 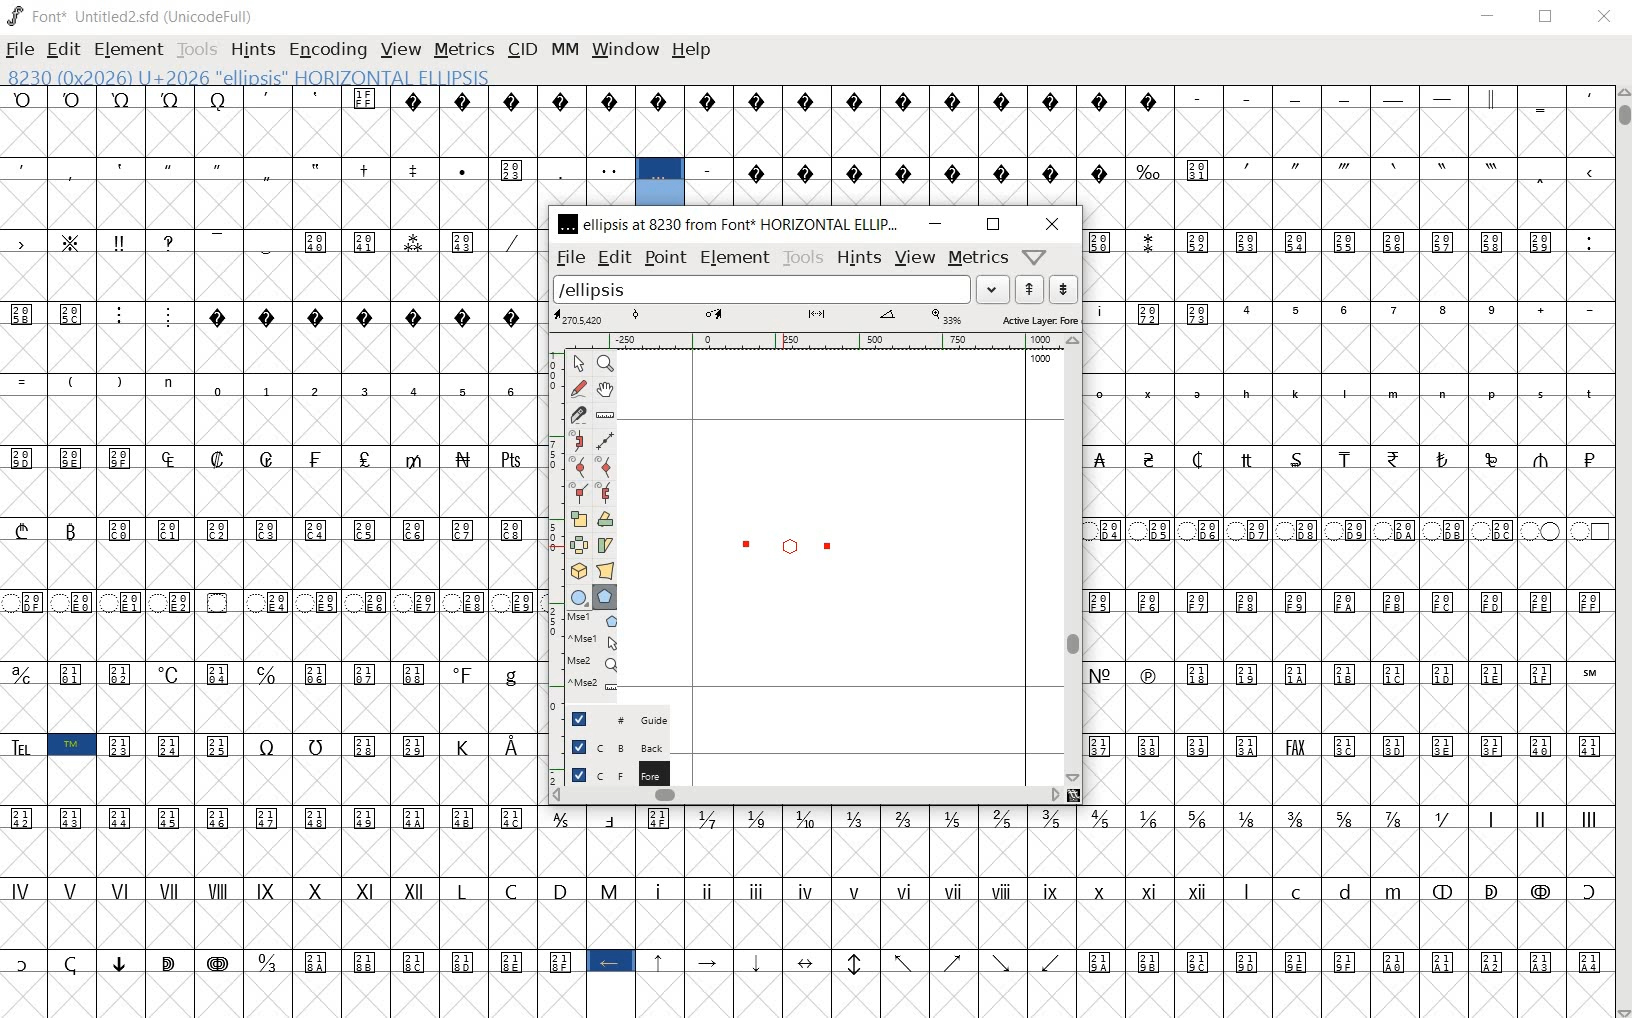 I want to click on CID, so click(x=522, y=50).